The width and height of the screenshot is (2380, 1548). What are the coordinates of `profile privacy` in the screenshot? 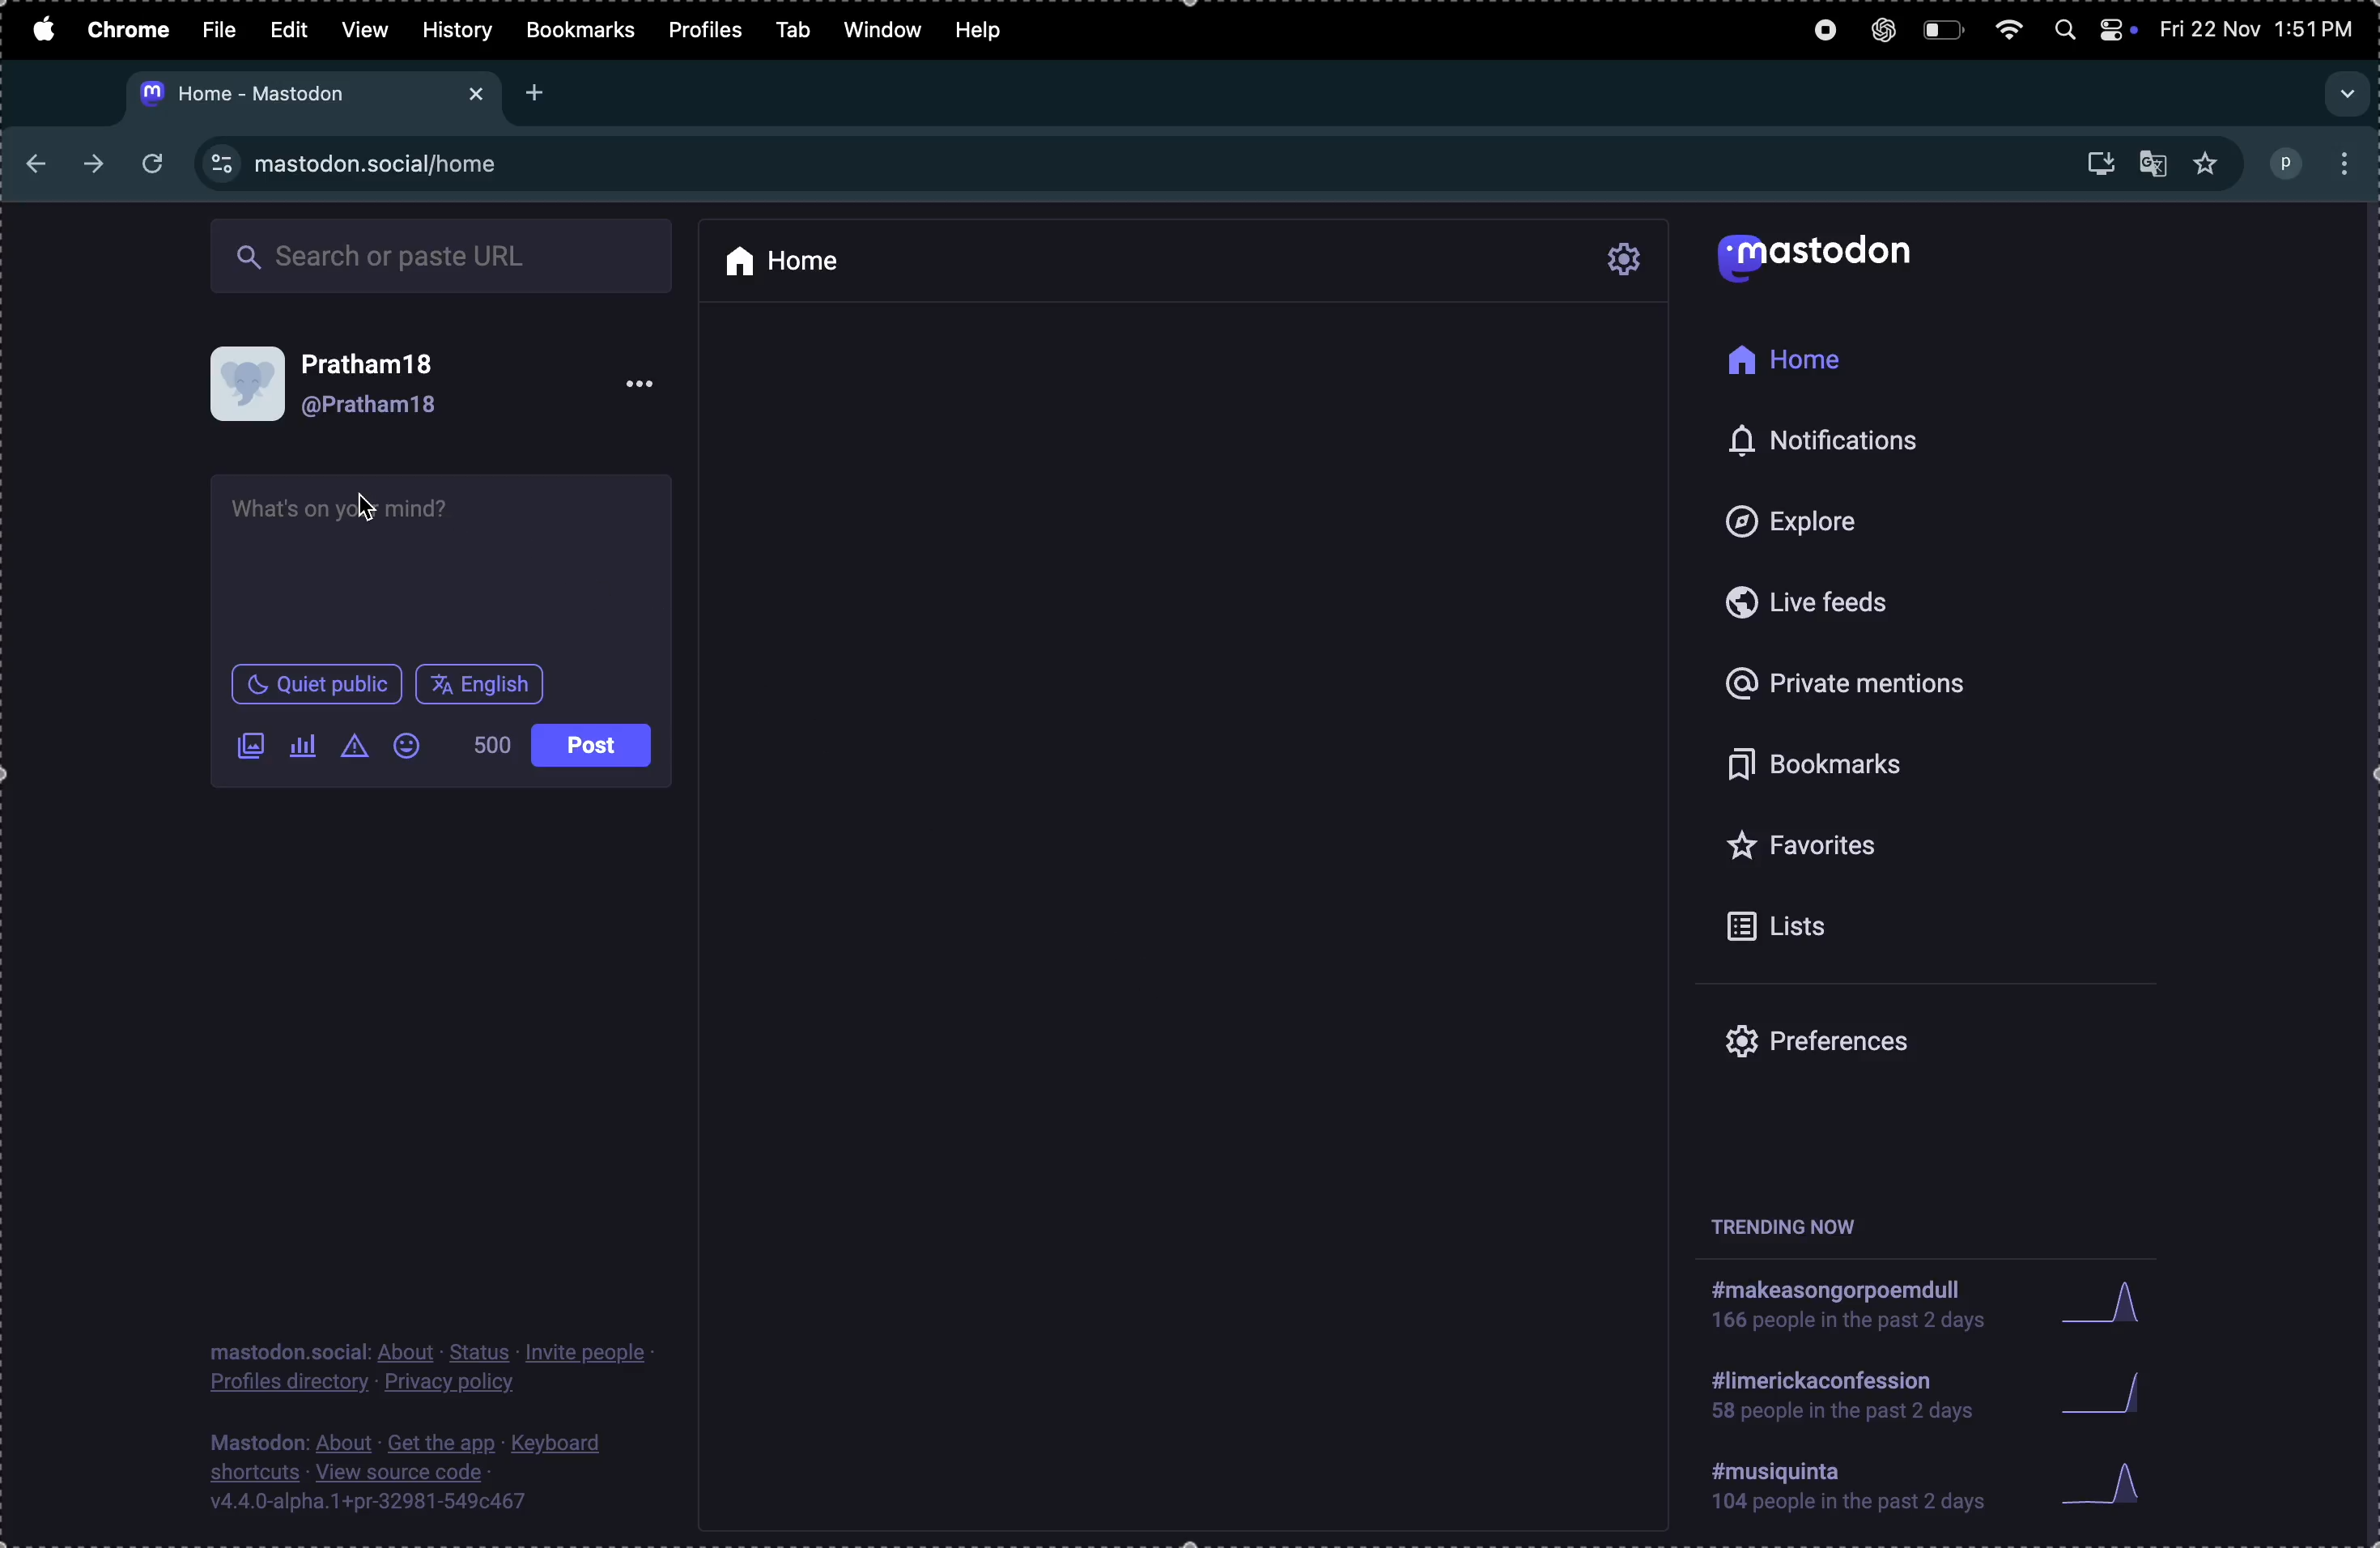 It's located at (442, 1366).